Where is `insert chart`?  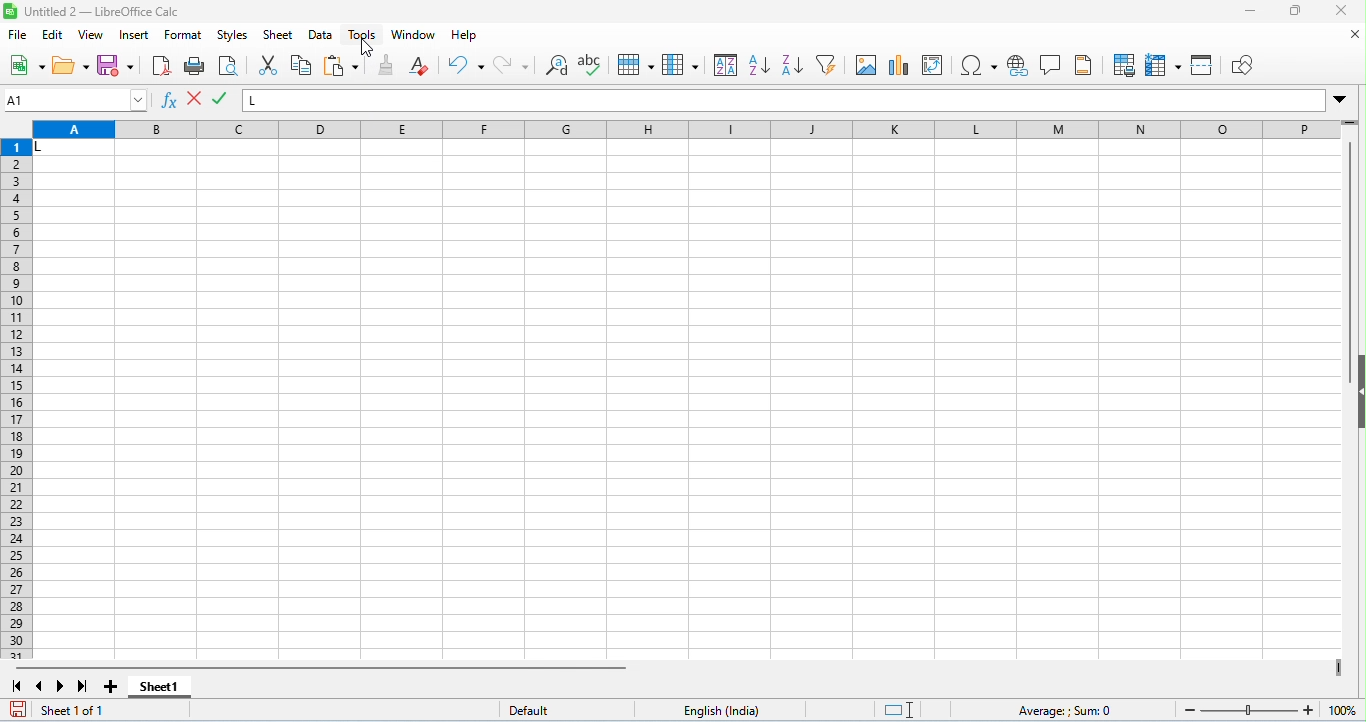 insert chart is located at coordinates (900, 67).